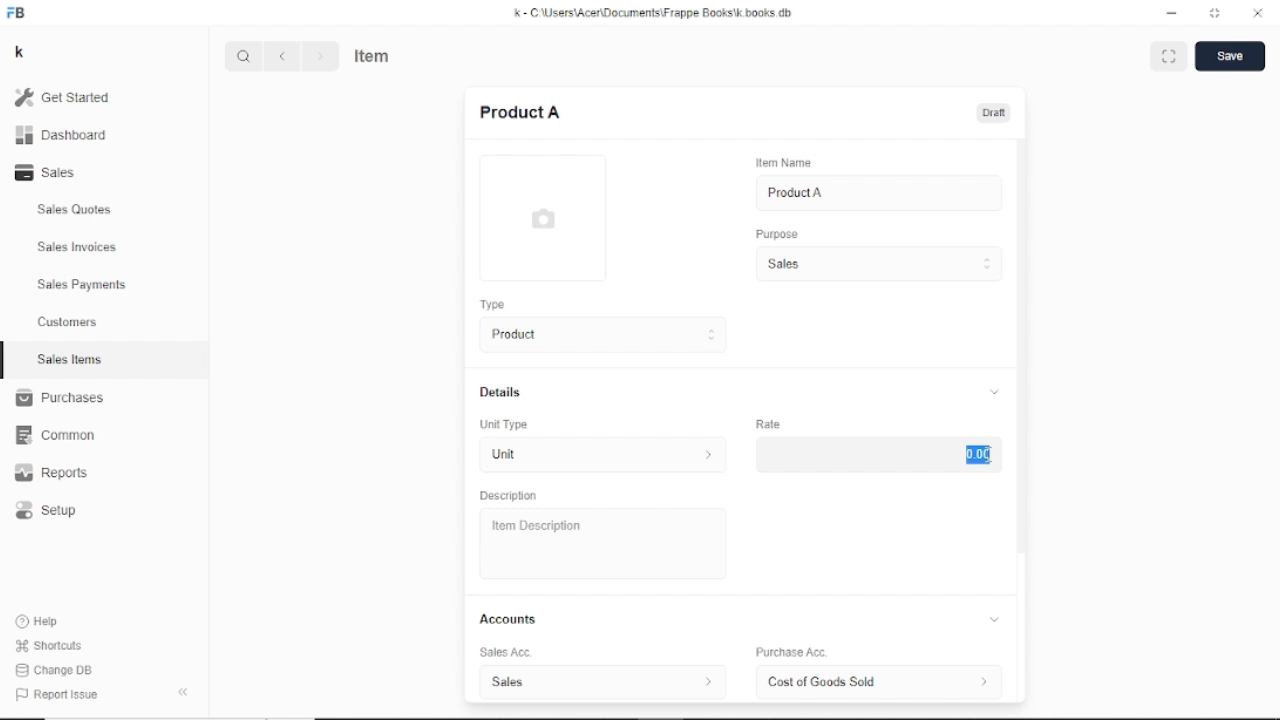  What do you see at coordinates (877, 264) in the screenshot?
I see `Sales` at bounding box center [877, 264].